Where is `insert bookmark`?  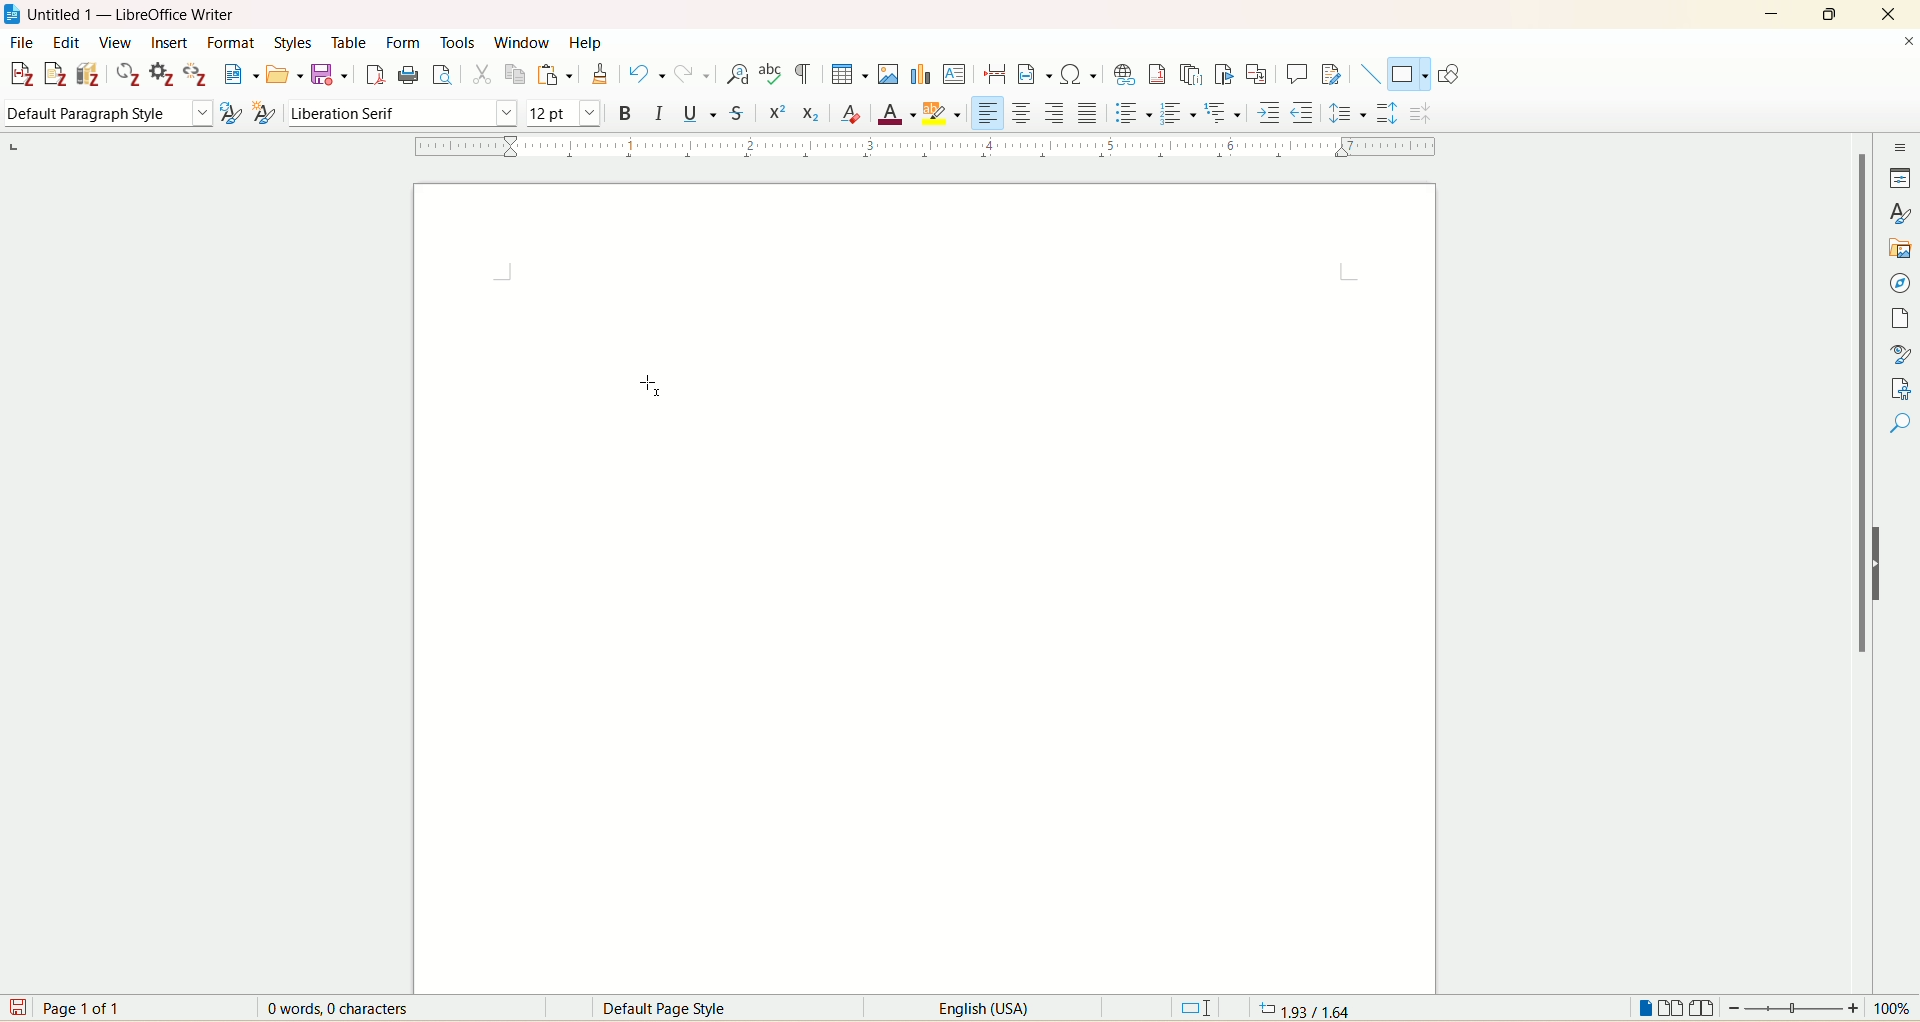 insert bookmark is located at coordinates (1227, 75).